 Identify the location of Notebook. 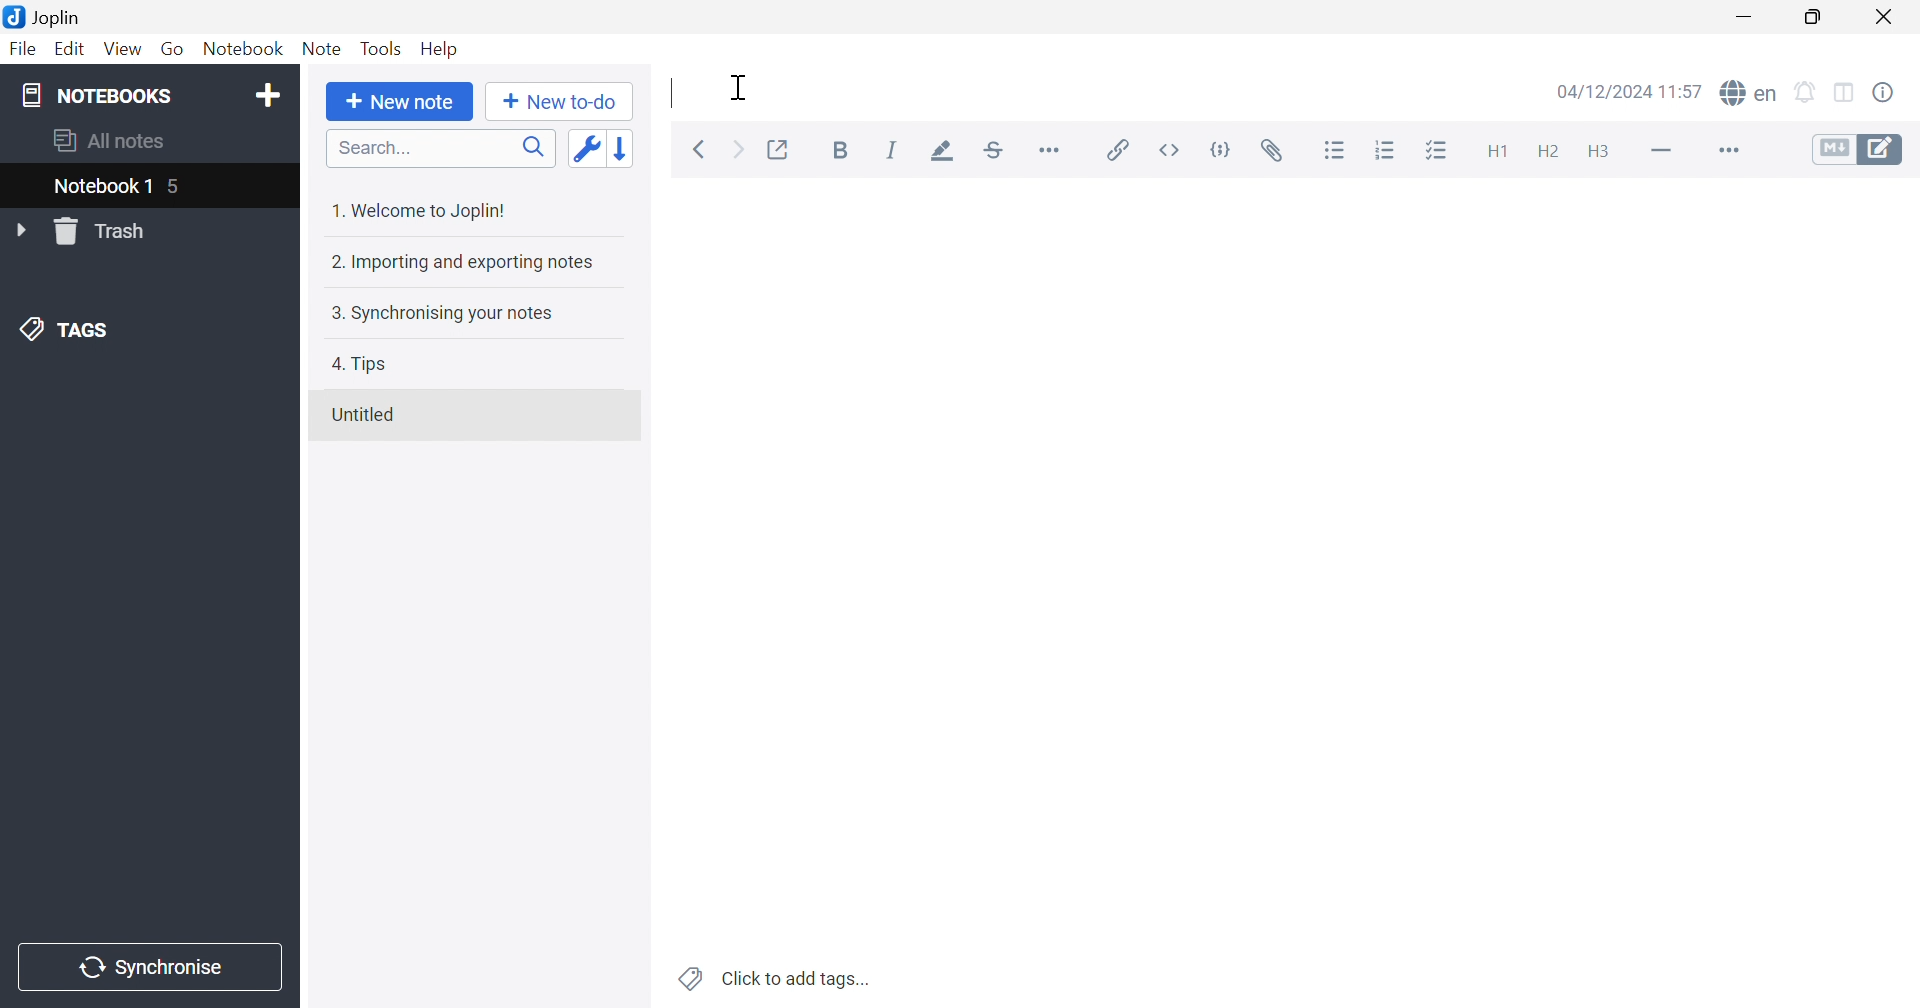
(243, 48).